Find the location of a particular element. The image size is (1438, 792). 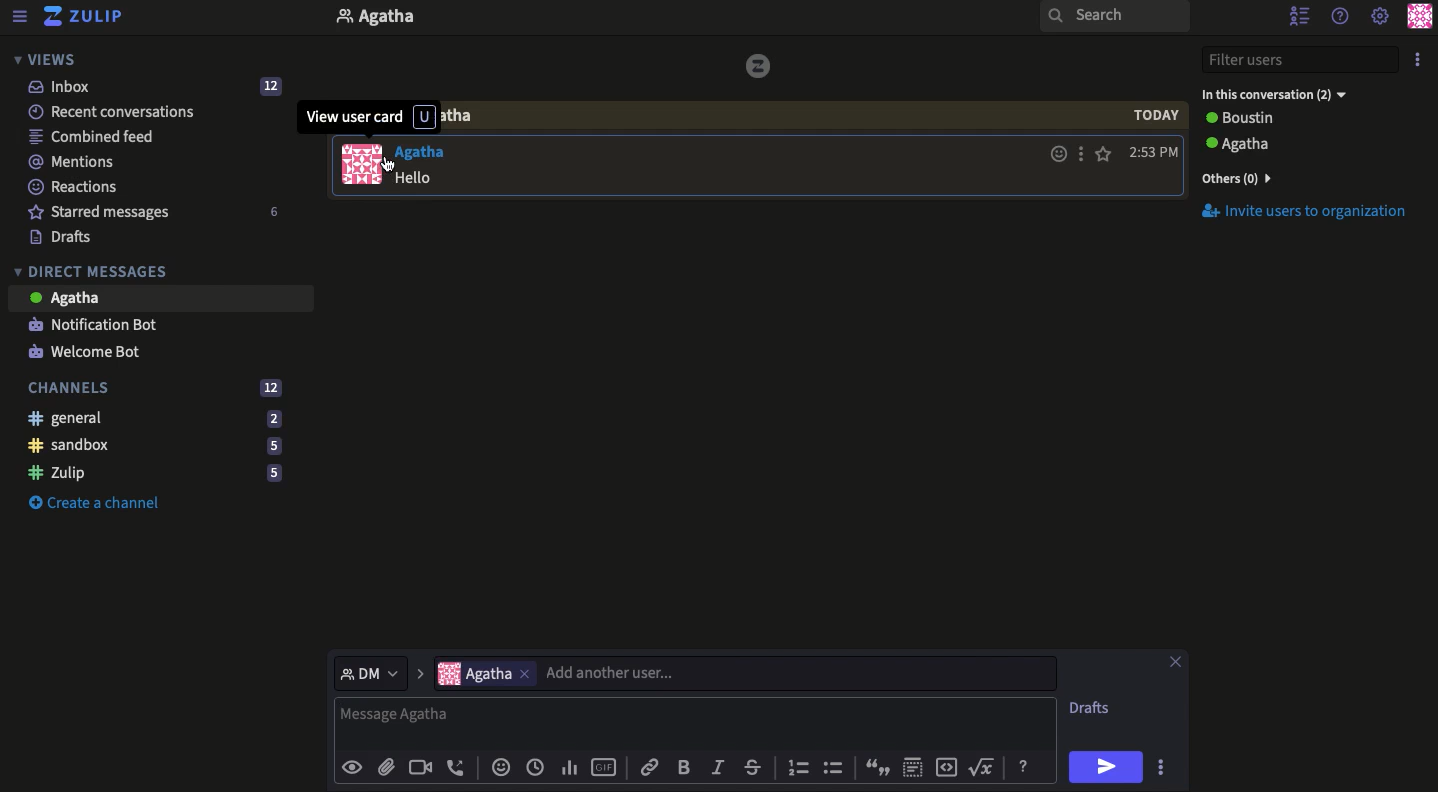

Settings is located at coordinates (1380, 18).